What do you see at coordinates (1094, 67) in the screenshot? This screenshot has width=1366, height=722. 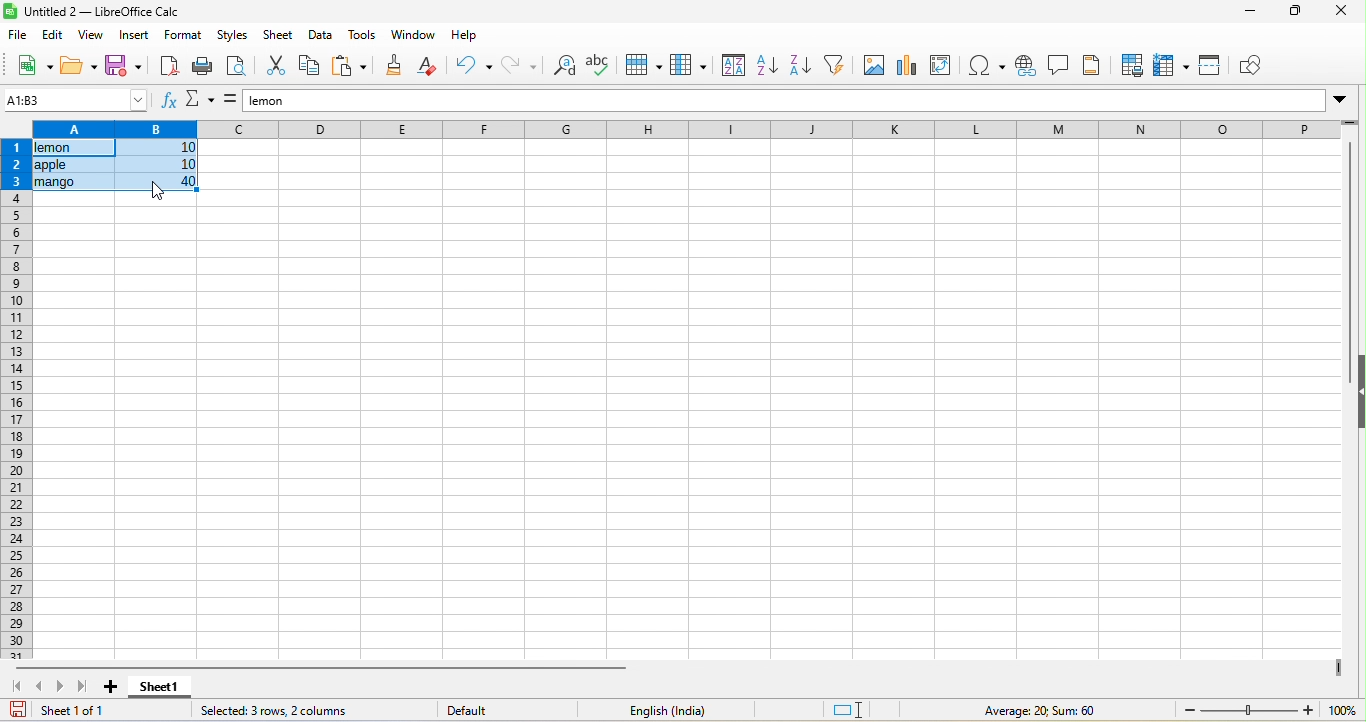 I see `header and footers` at bounding box center [1094, 67].